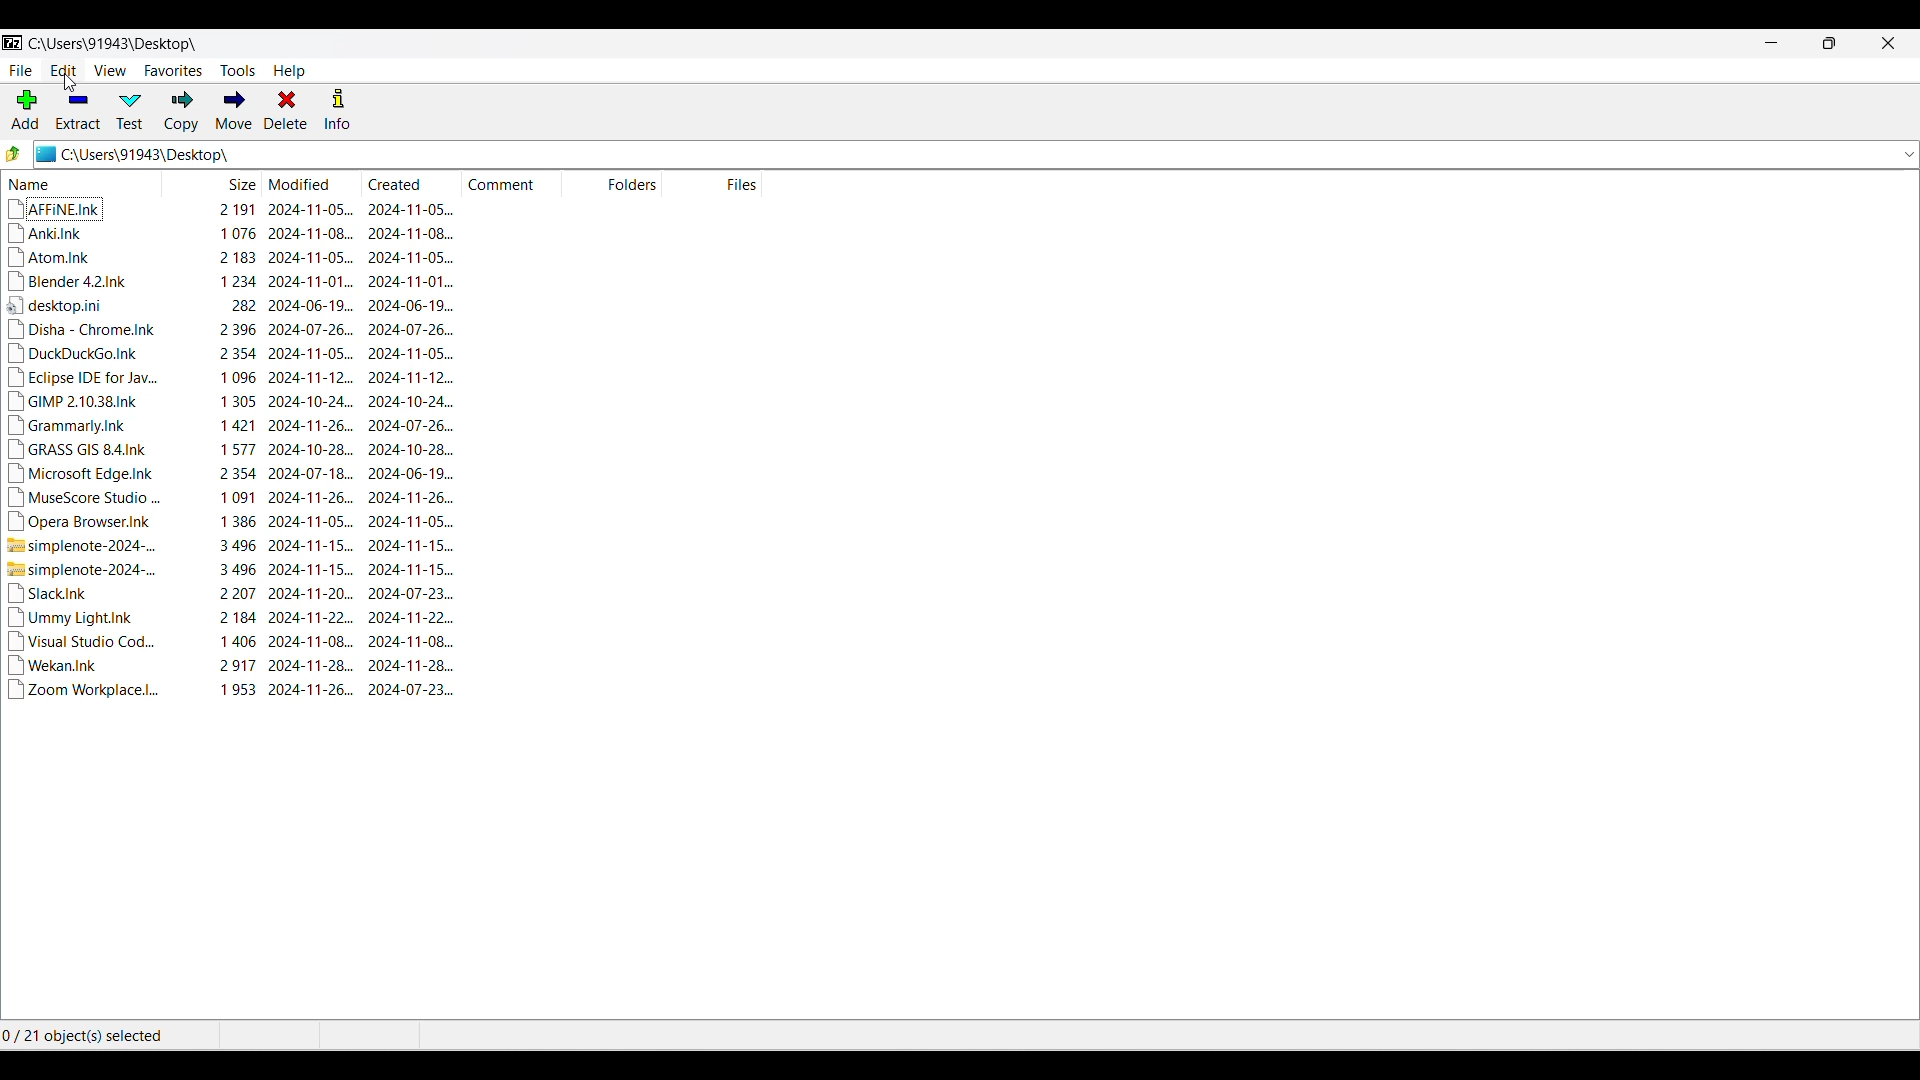 The width and height of the screenshot is (1920, 1080). What do you see at coordinates (238, 70) in the screenshot?
I see `Tools menu` at bounding box center [238, 70].